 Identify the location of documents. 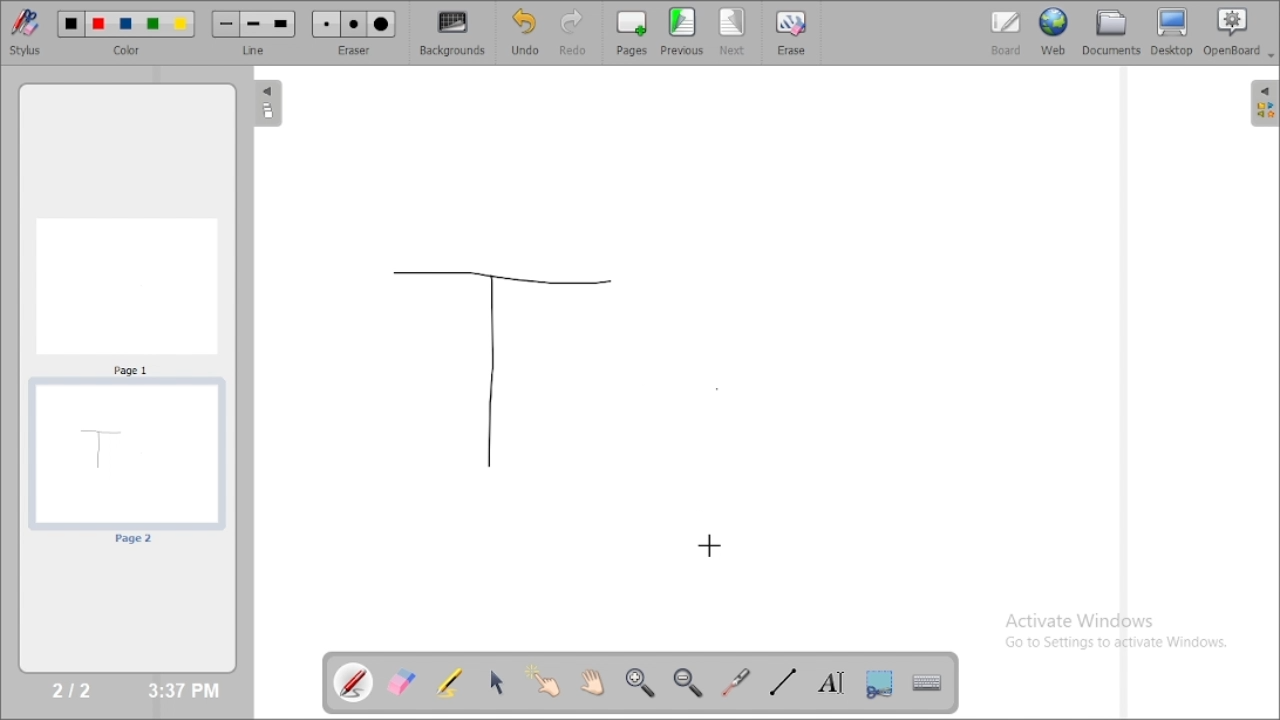
(1110, 31).